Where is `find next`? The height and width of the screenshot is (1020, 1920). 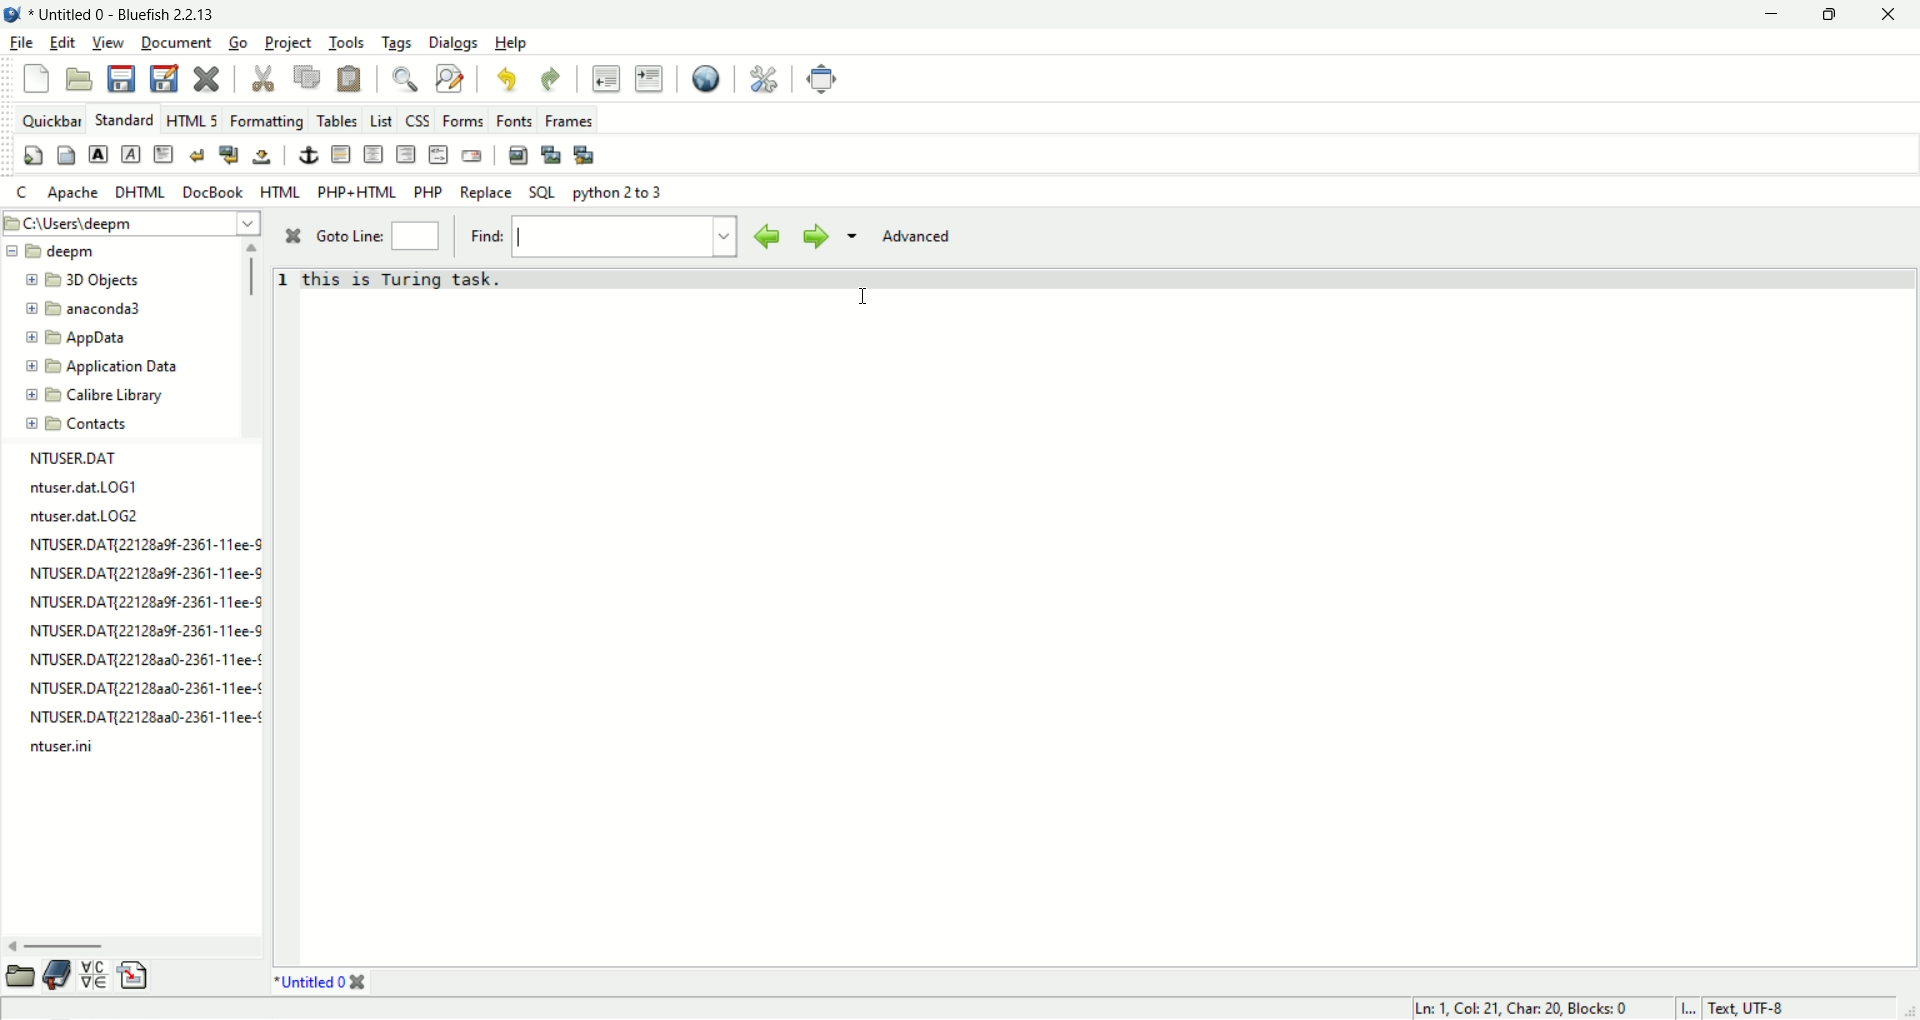 find next is located at coordinates (812, 236).